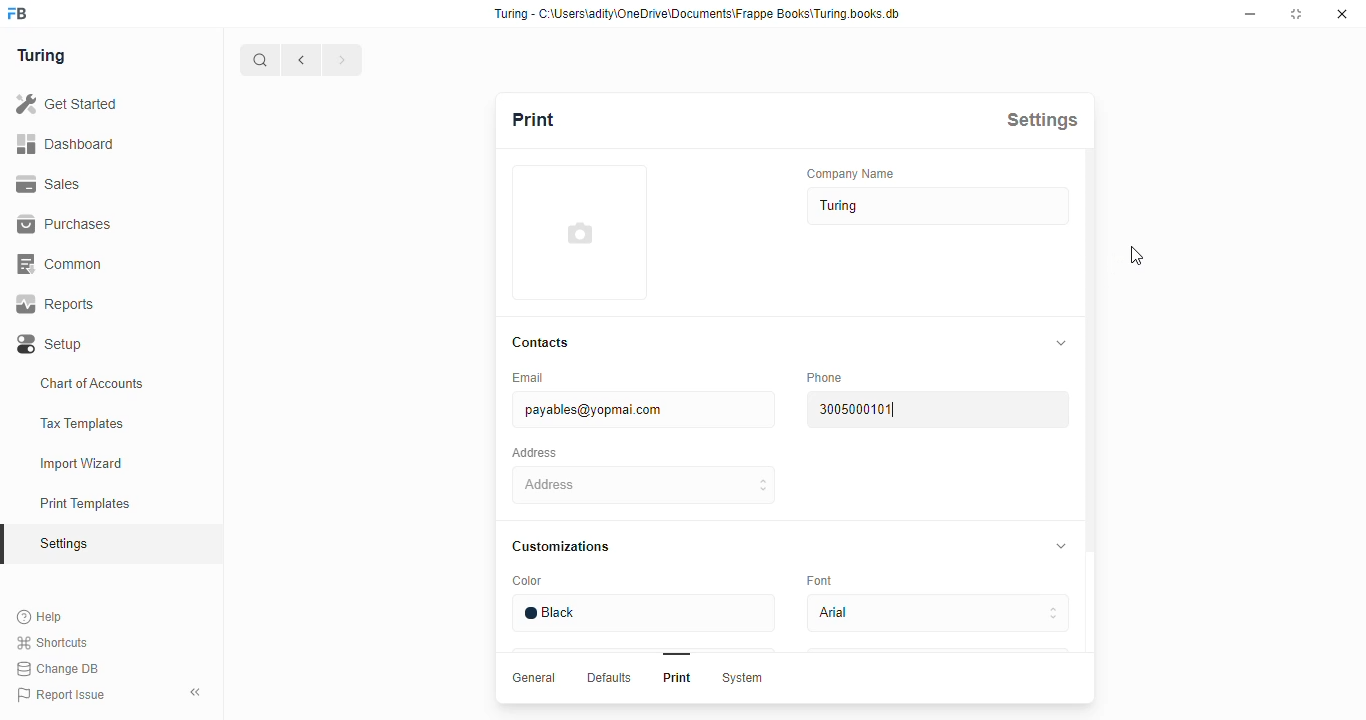 The image size is (1366, 720). What do you see at coordinates (104, 144) in the screenshot?
I see `Dashboard` at bounding box center [104, 144].